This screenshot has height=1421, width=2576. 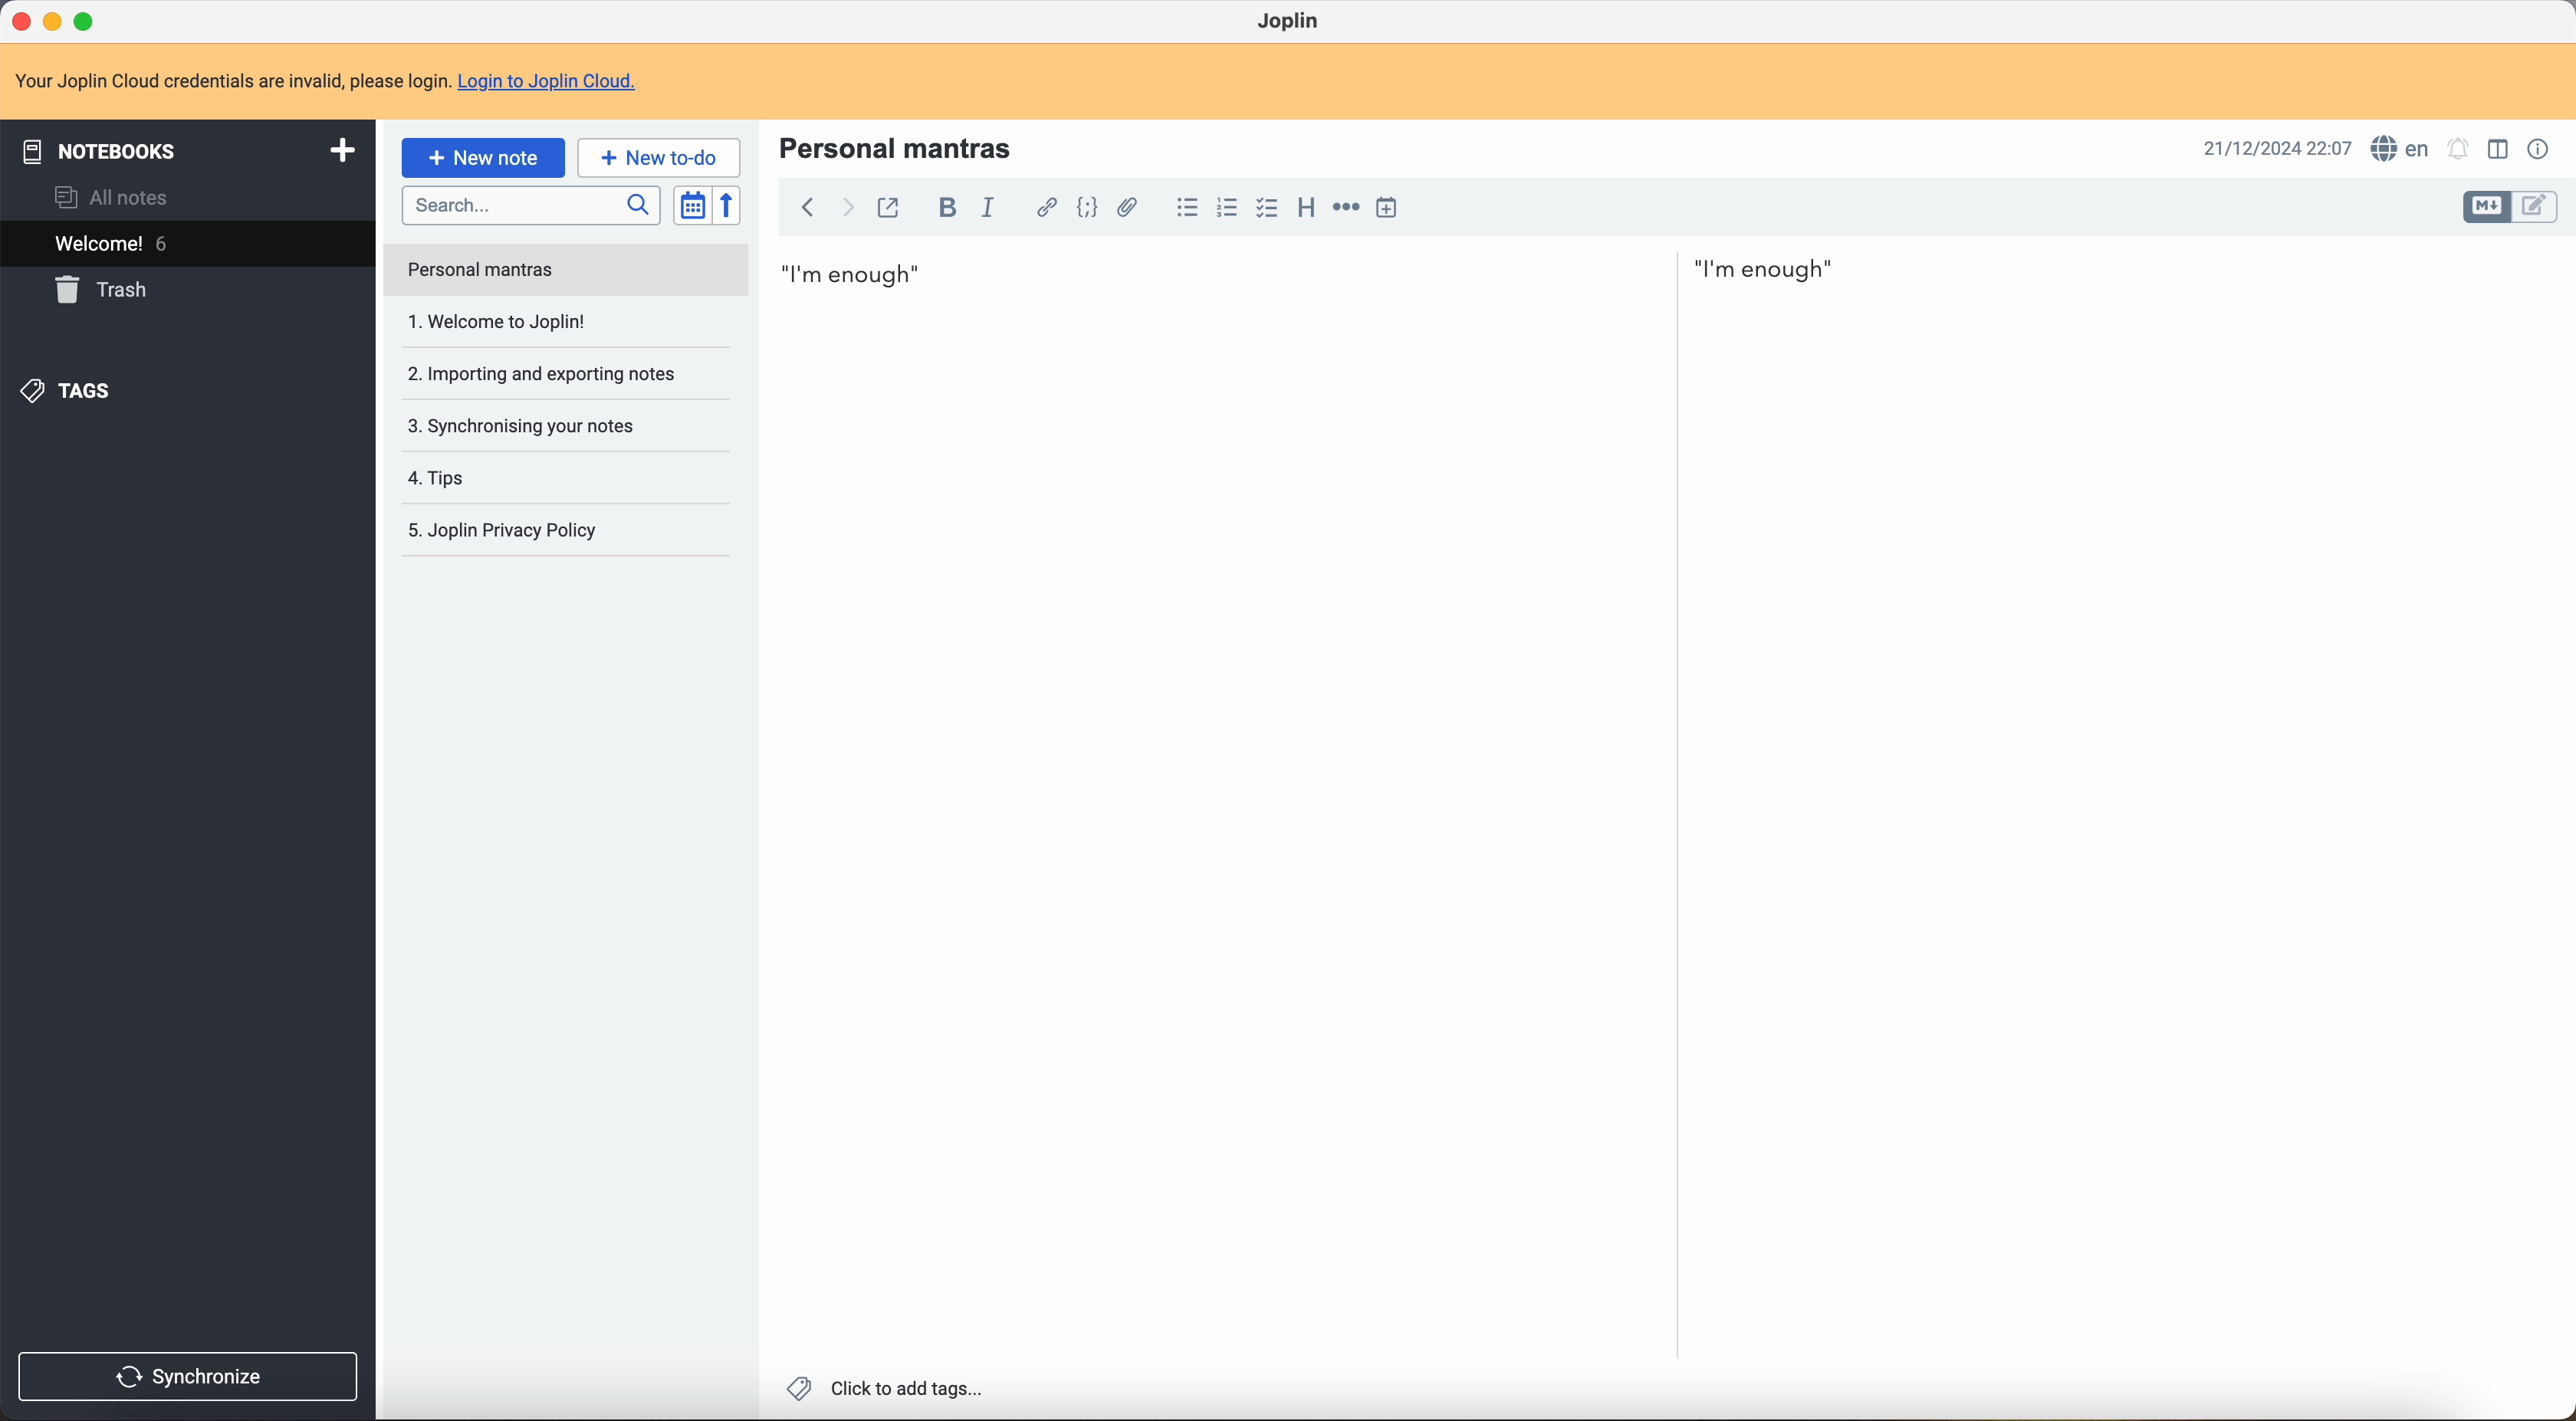 What do you see at coordinates (71, 393) in the screenshot?
I see `tags` at bounding box center [71, 393].